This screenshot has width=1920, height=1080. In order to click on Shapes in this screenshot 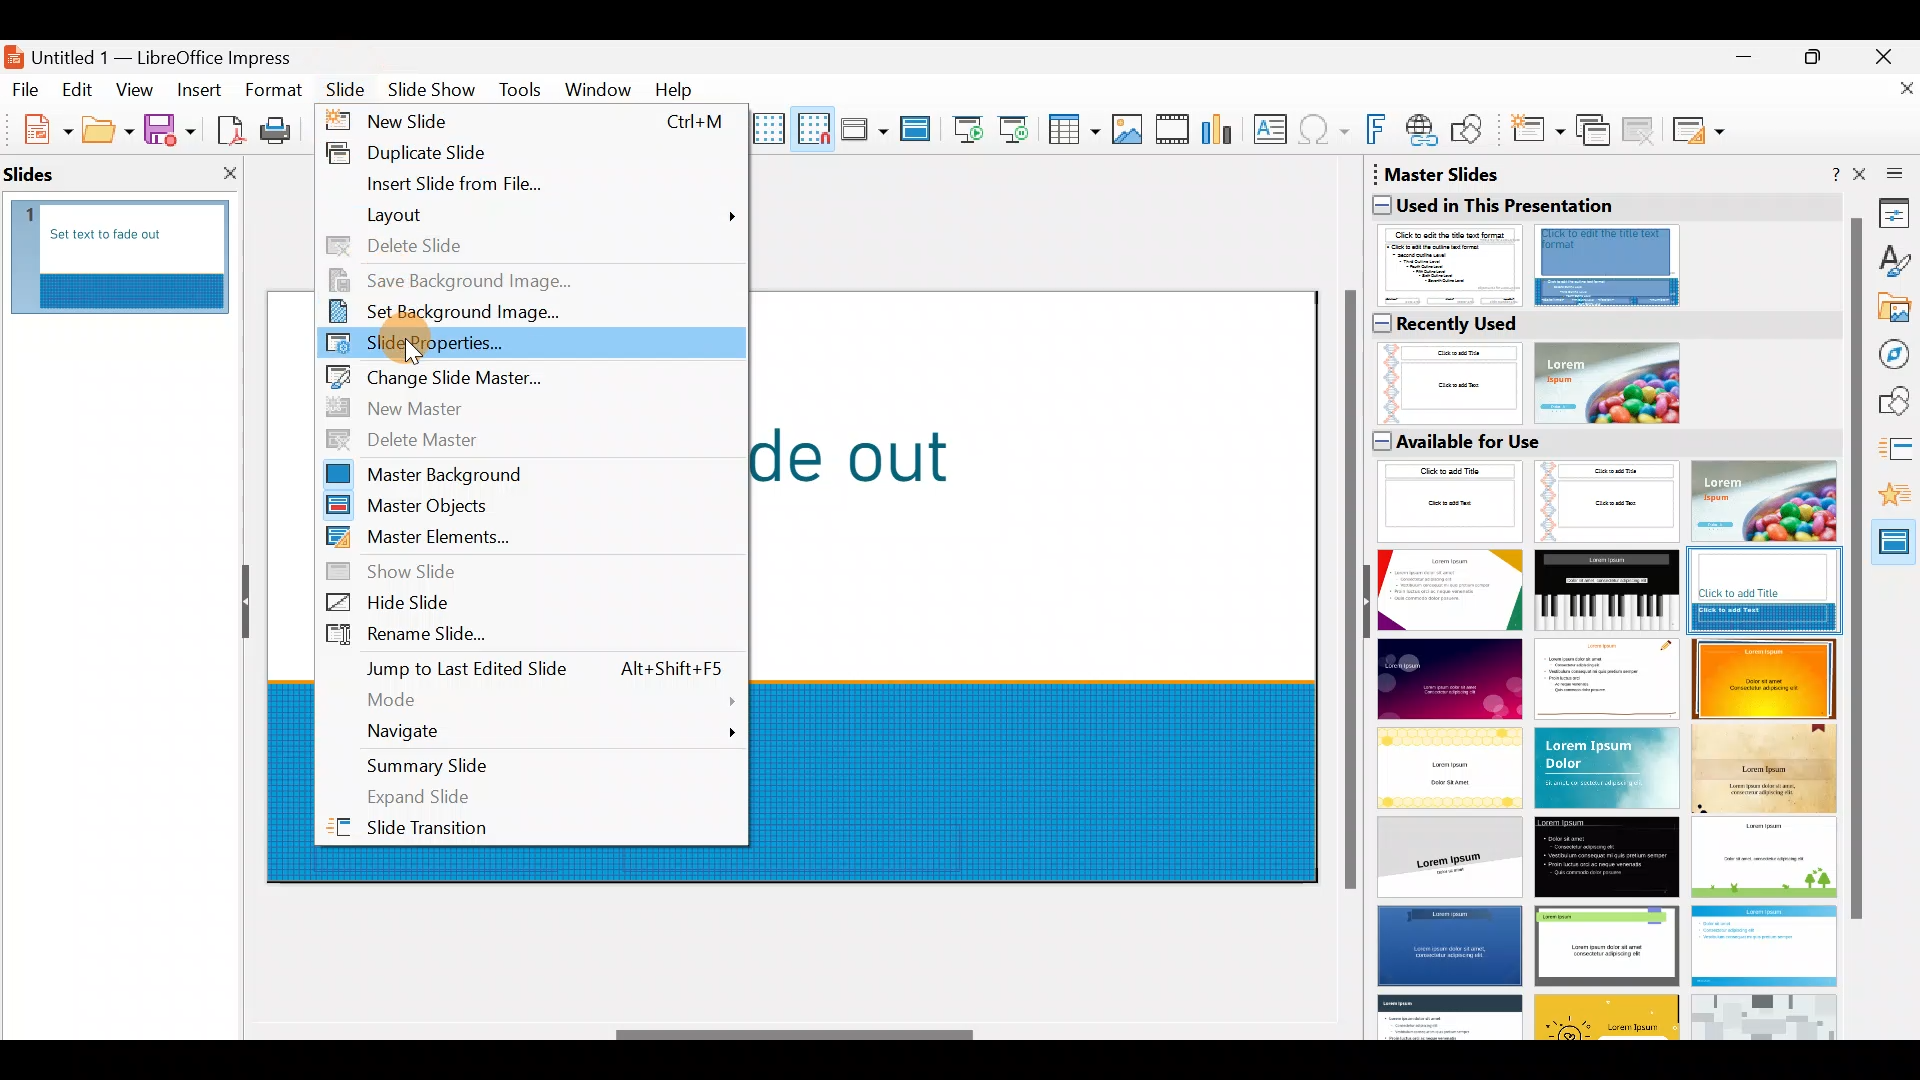, I will do `click(1898, 403)`.